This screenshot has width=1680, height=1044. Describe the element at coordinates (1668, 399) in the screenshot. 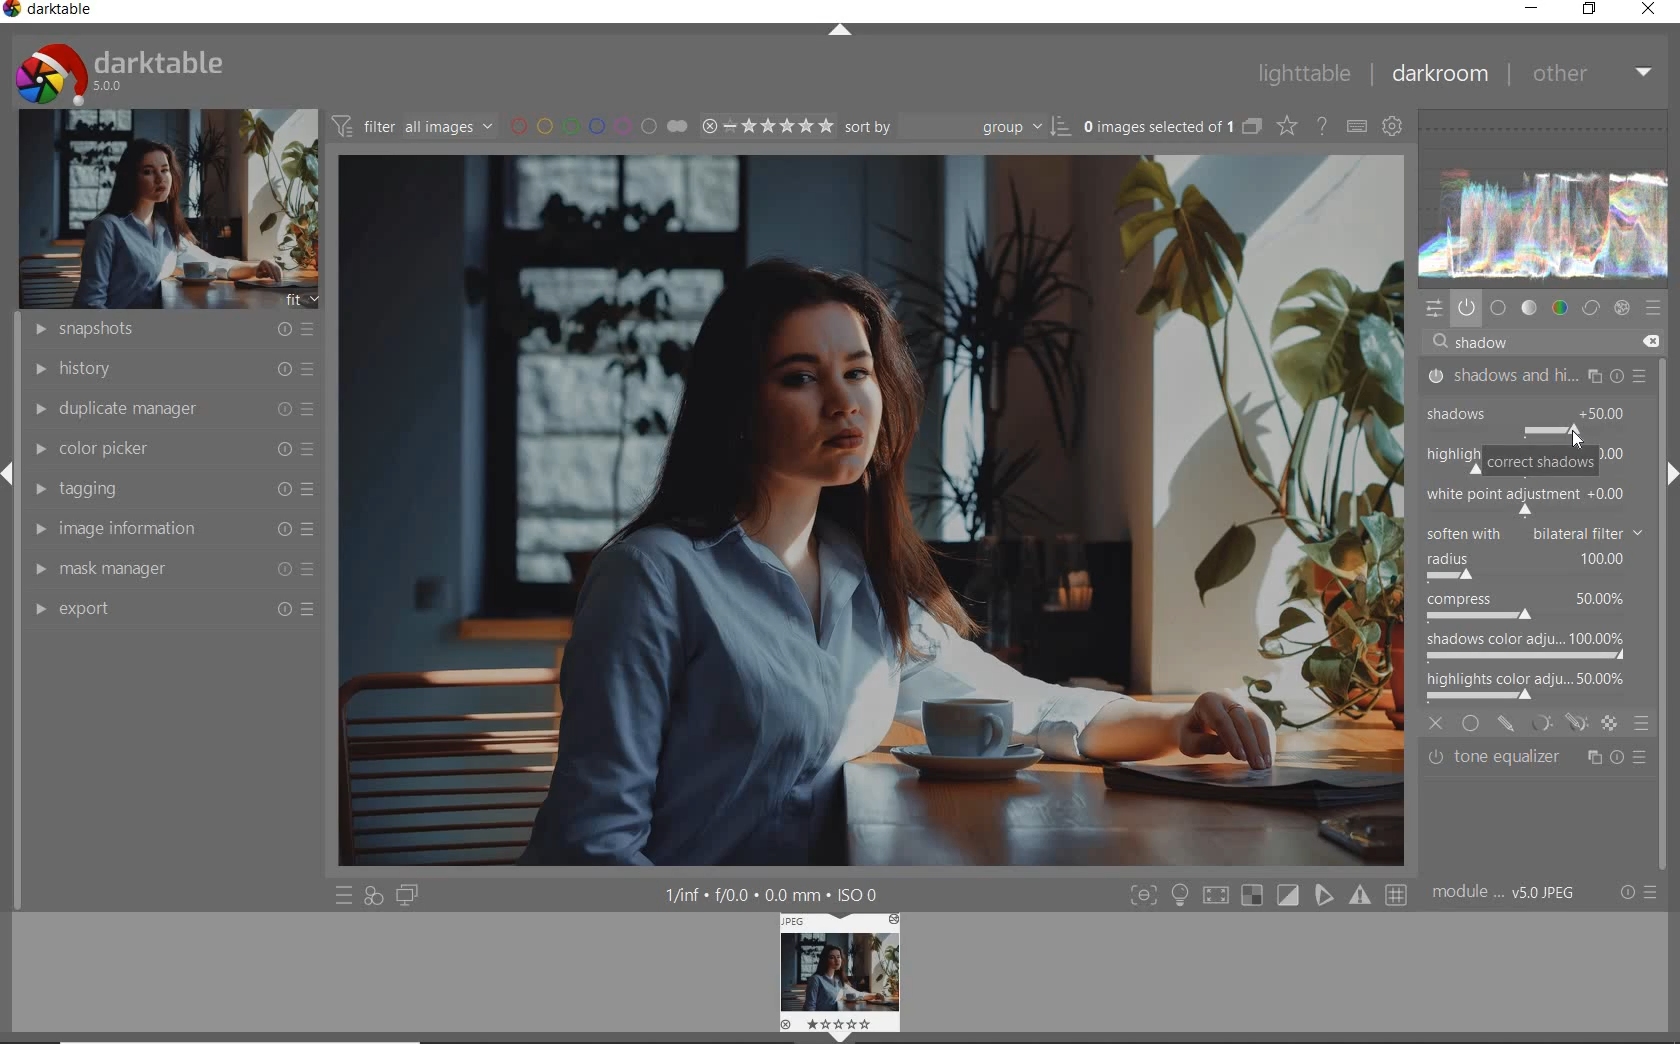

I see `scrollbar` at that location.